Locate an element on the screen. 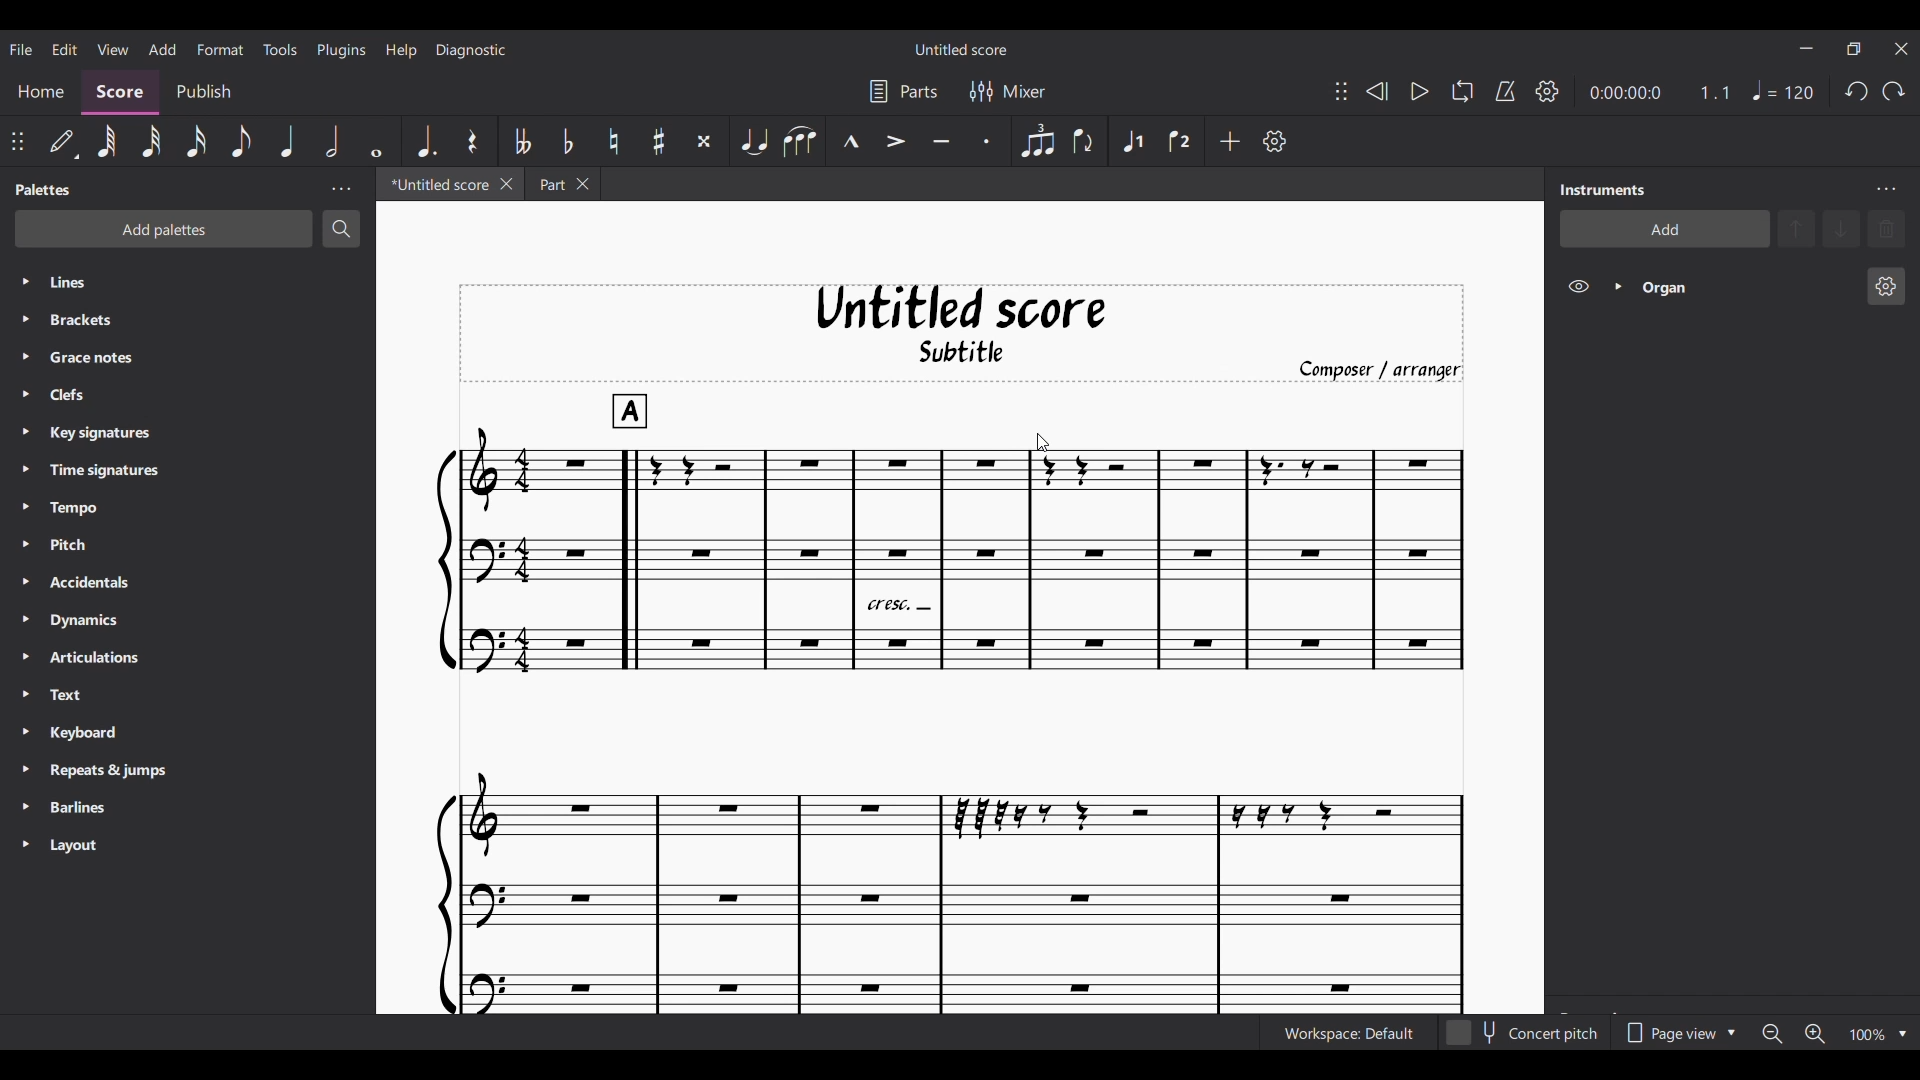  Change position of toolbar attached is located at coordinates (18, 142).